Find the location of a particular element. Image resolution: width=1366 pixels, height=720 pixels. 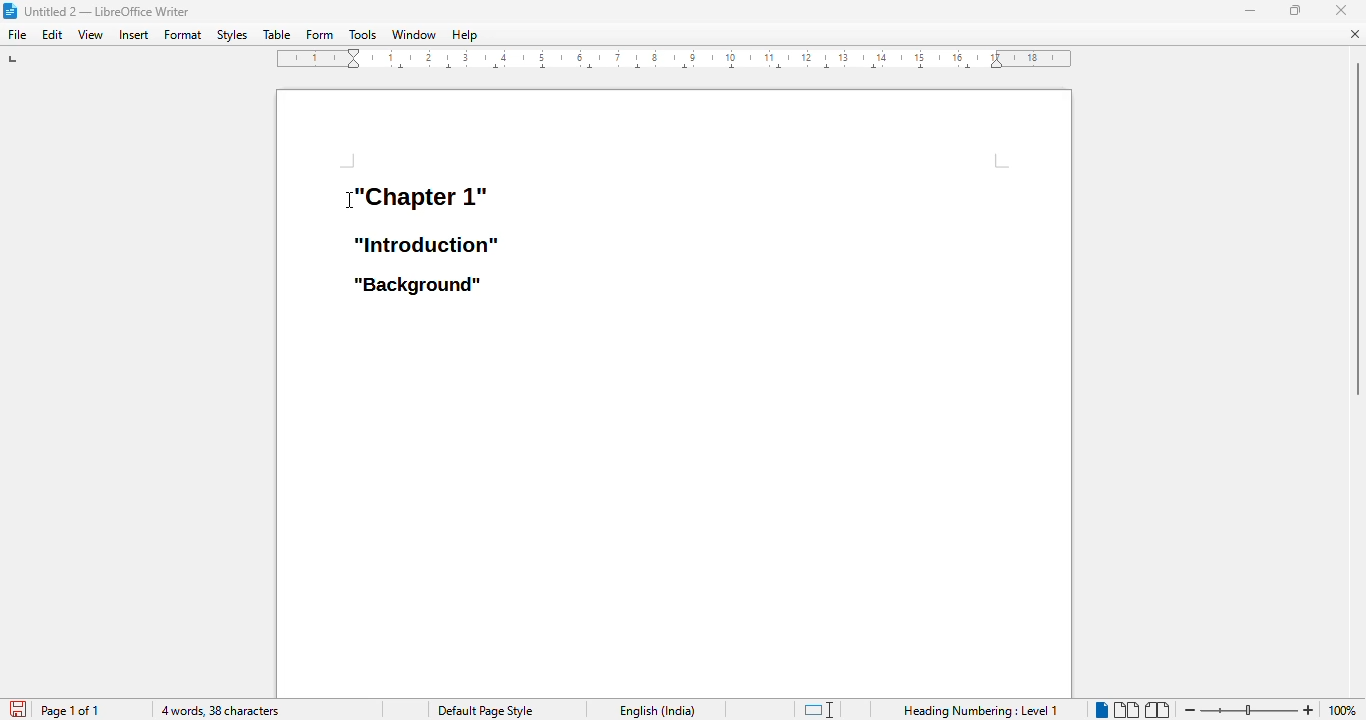

tools is located at coordinates (362, 34).